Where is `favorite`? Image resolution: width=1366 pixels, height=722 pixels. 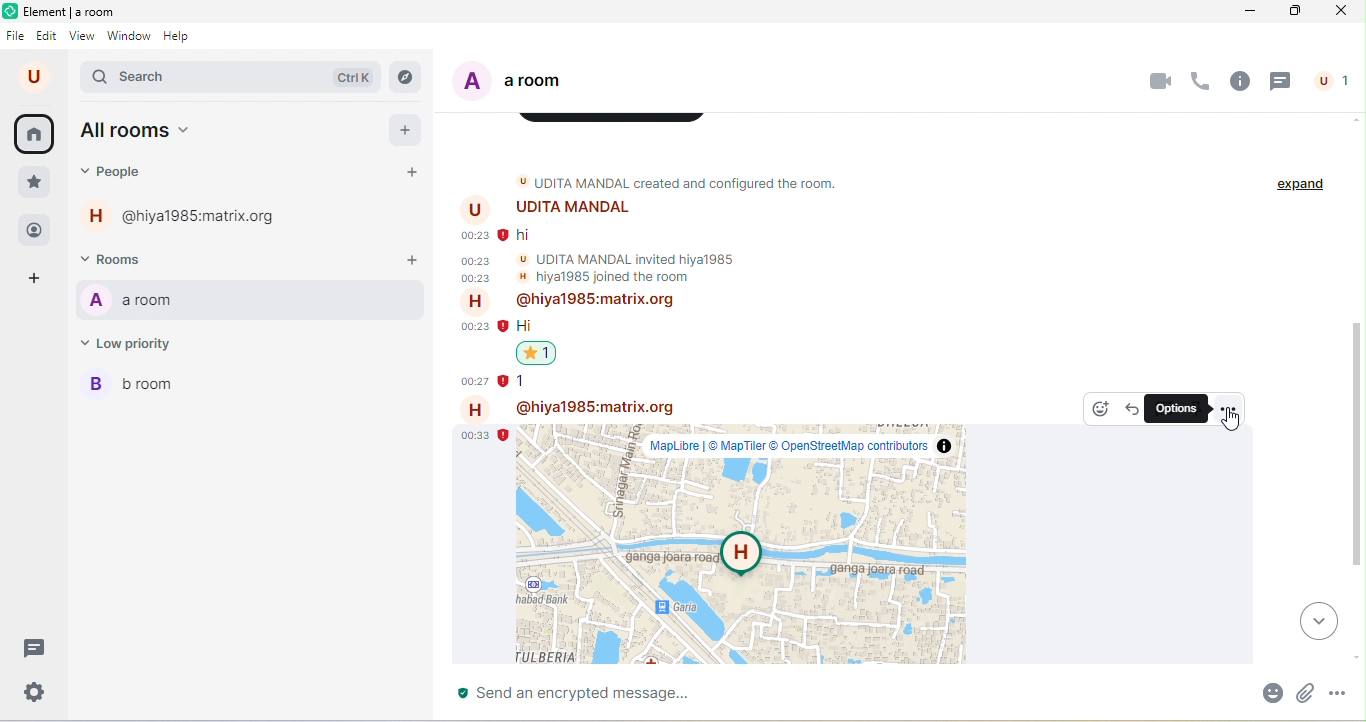
favorite is located at coordinates (32, 183).